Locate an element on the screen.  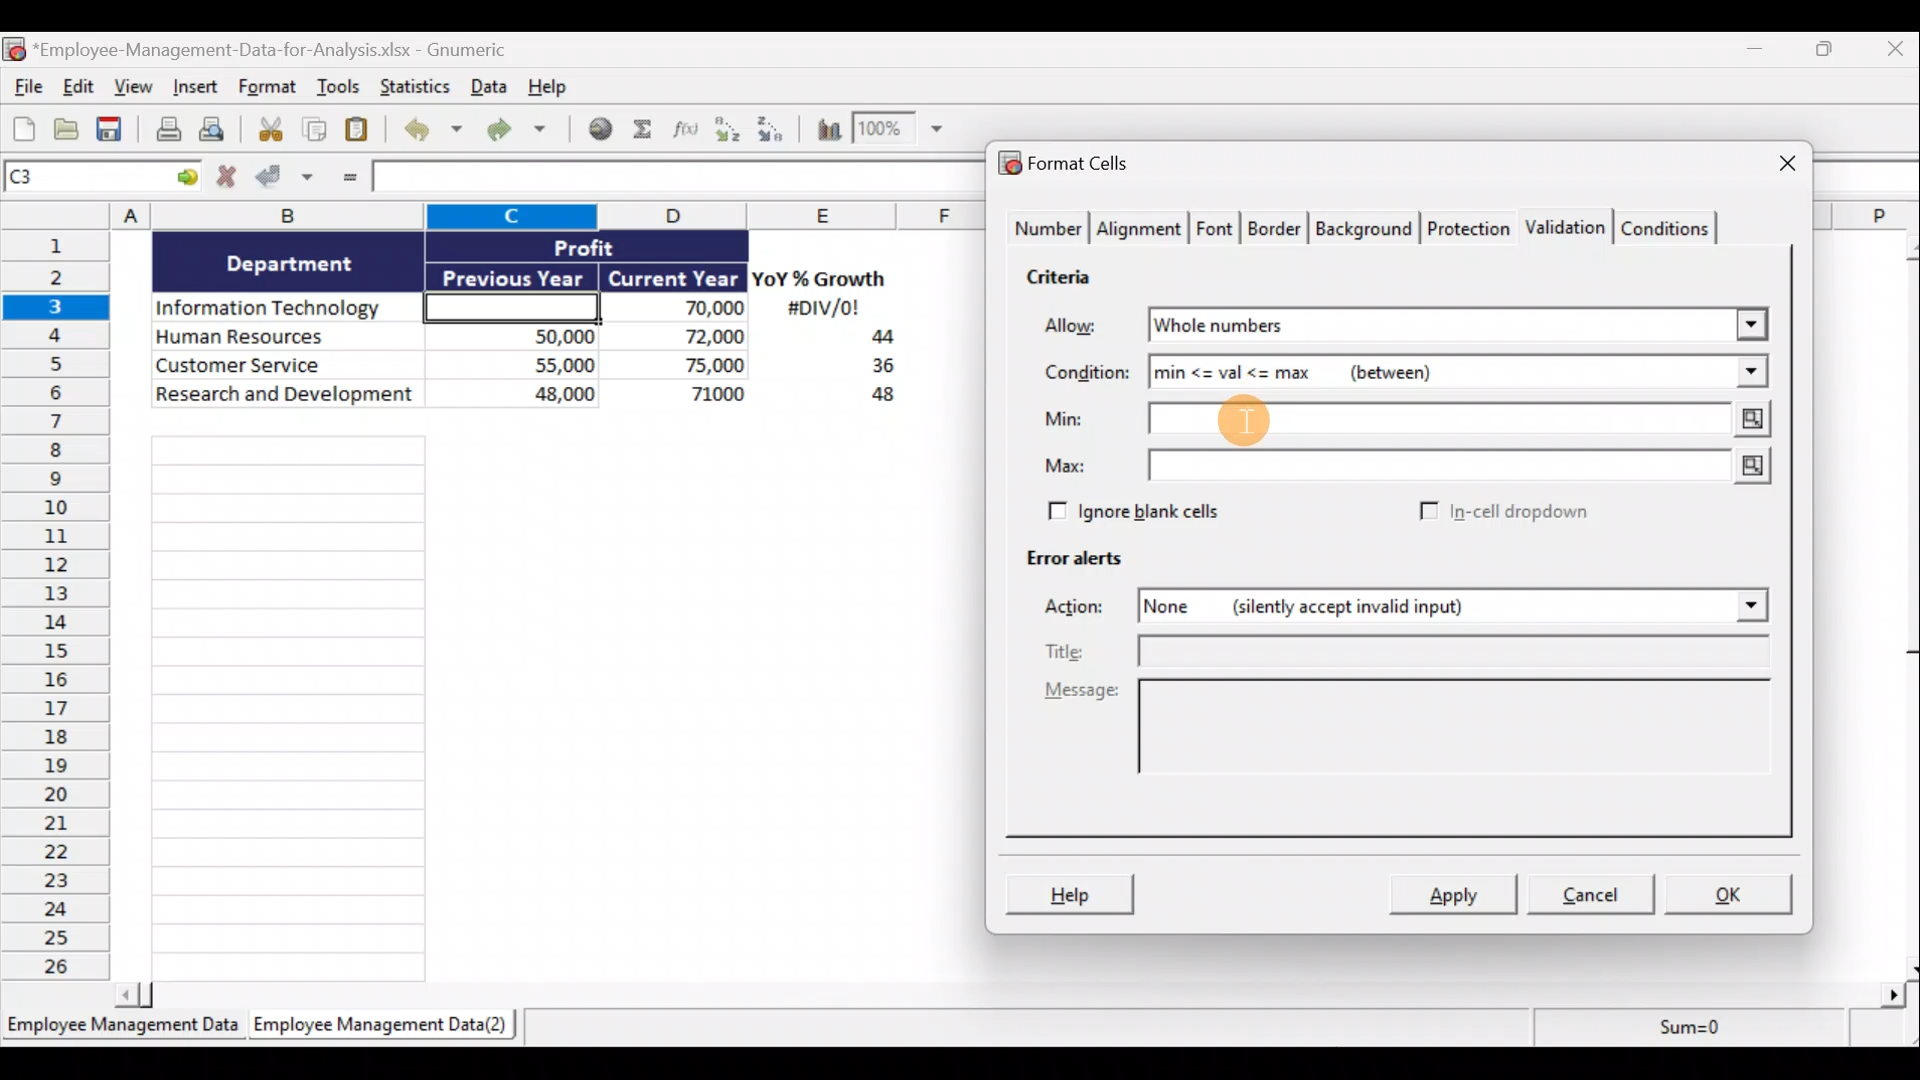
Allow is located at coordinates (1085, 327).